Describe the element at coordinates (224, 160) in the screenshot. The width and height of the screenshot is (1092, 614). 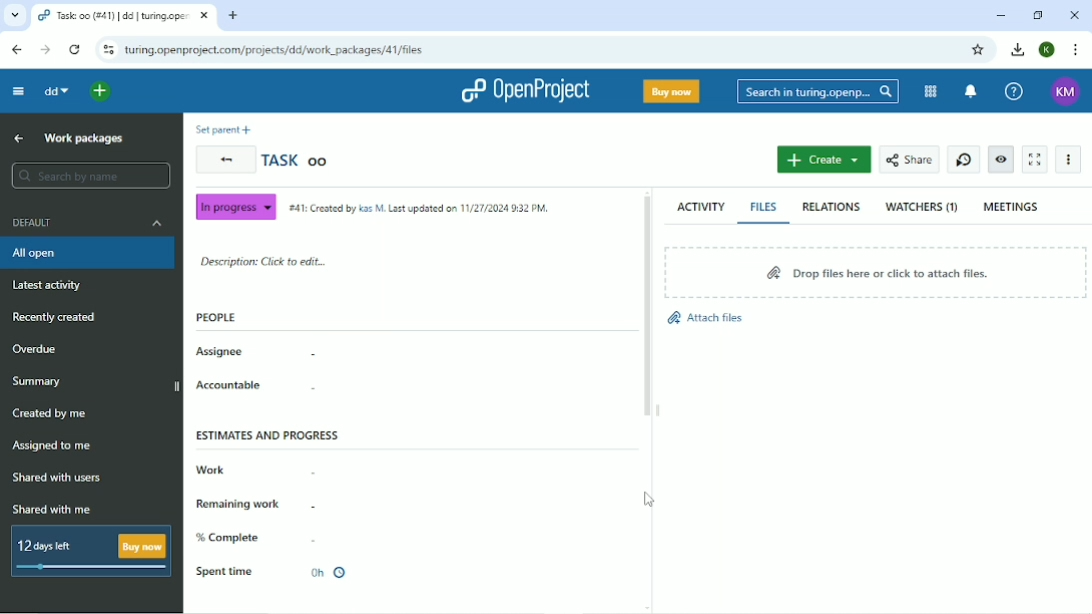
I see `Back` at that location.